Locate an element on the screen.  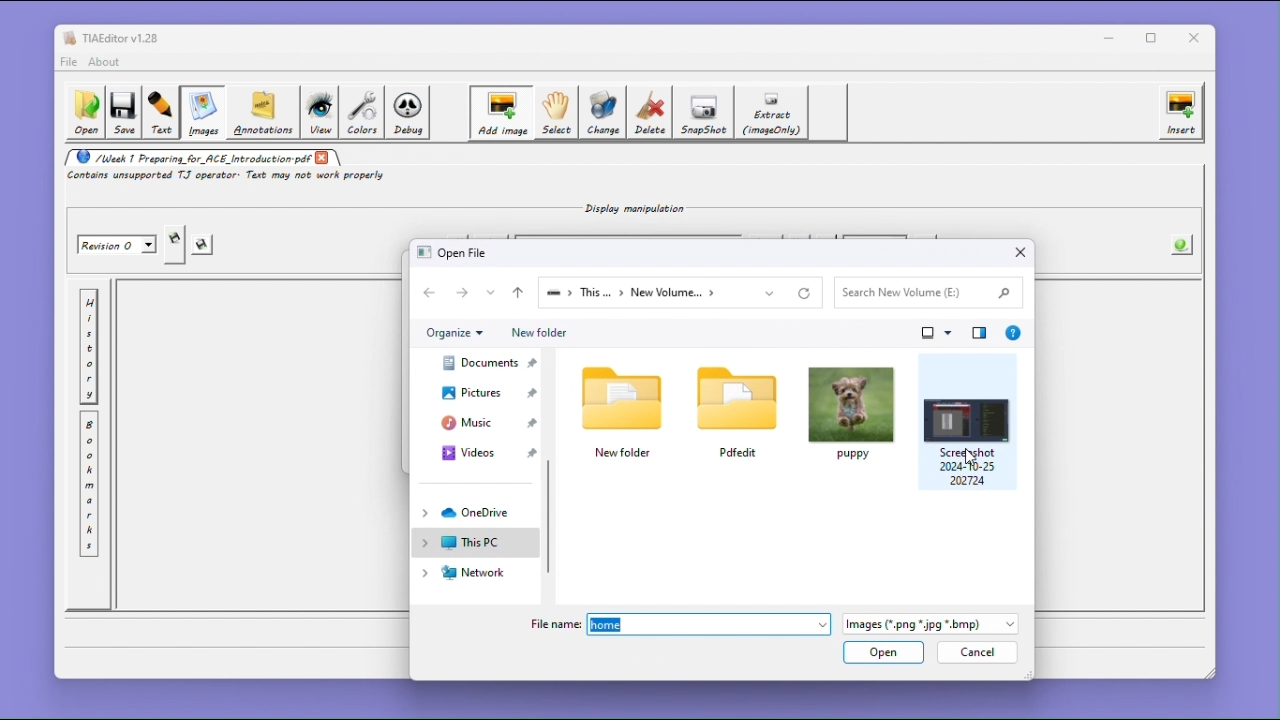
This PC is located at coordinates (474, 543).